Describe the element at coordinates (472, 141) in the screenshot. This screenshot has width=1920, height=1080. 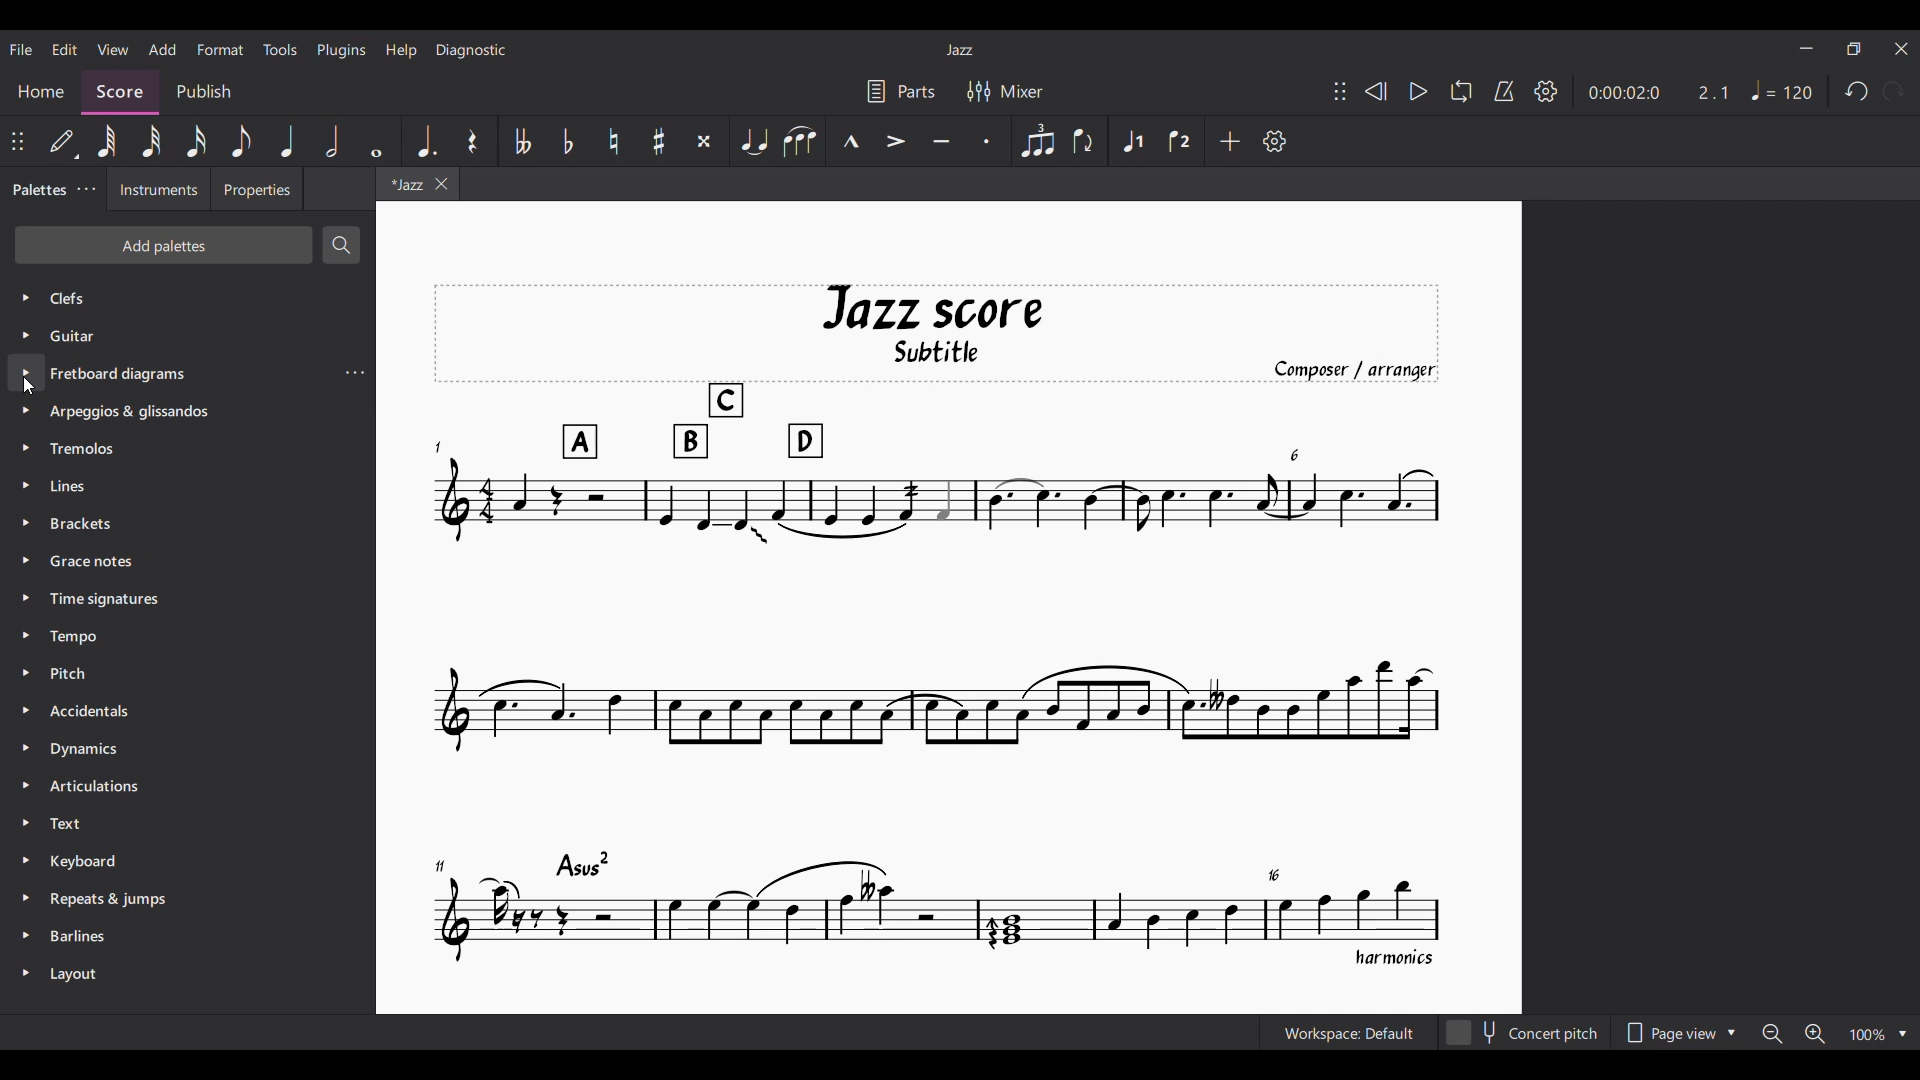
I see `Rest` at that location.